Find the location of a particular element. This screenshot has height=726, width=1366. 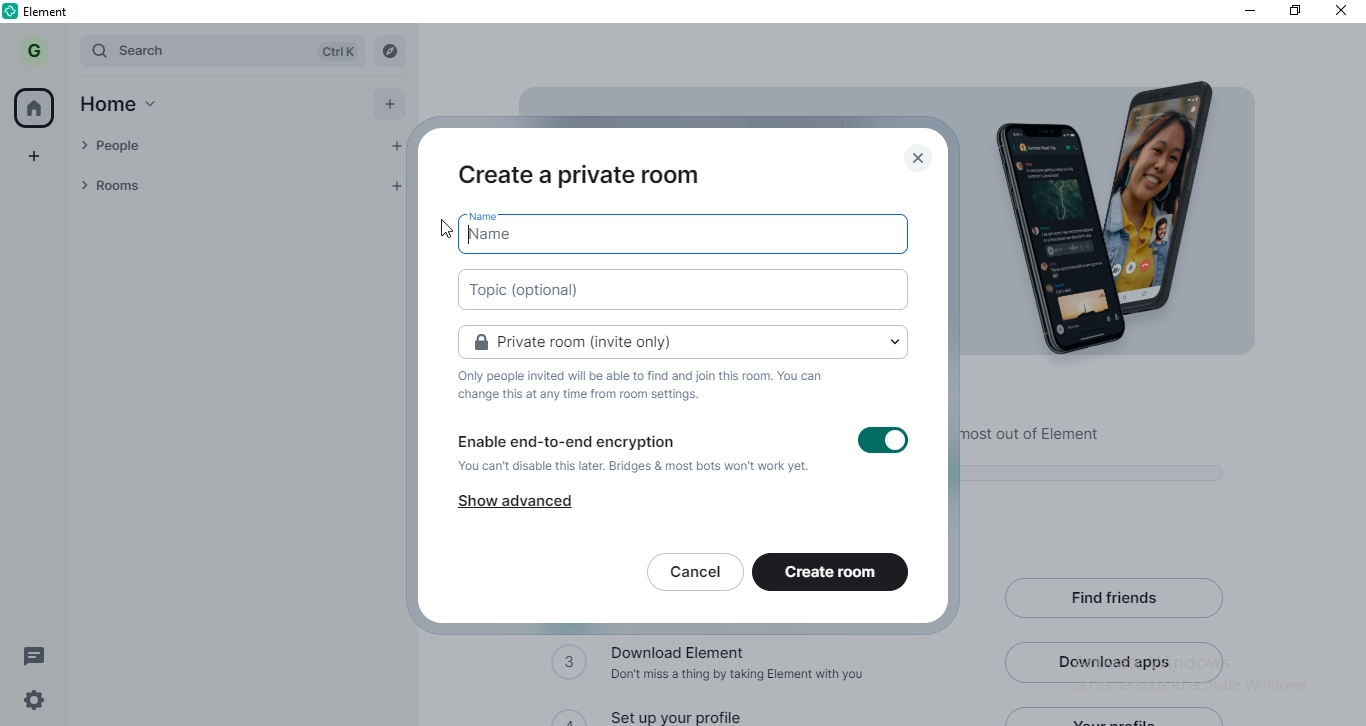

G is located at coordinates (37, 50).